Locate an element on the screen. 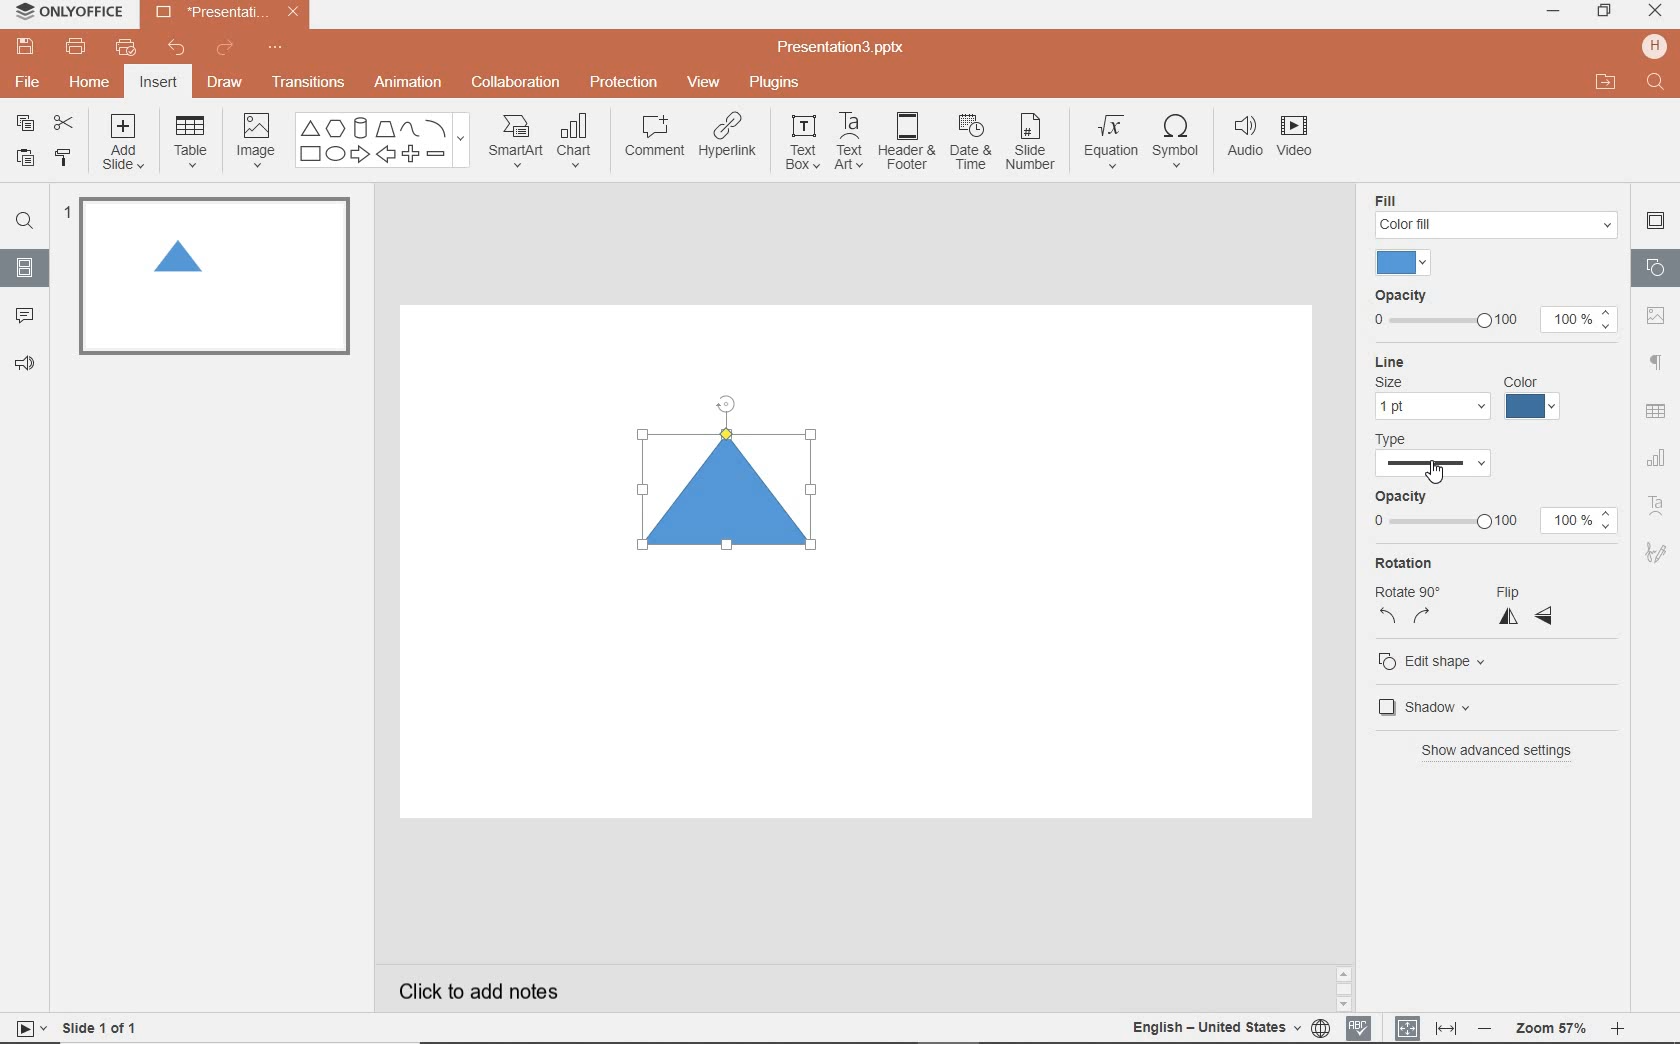 Image resolution: width=1680 pixels, height=1044 pixels. shadow is located at coordinates (1435, 707).